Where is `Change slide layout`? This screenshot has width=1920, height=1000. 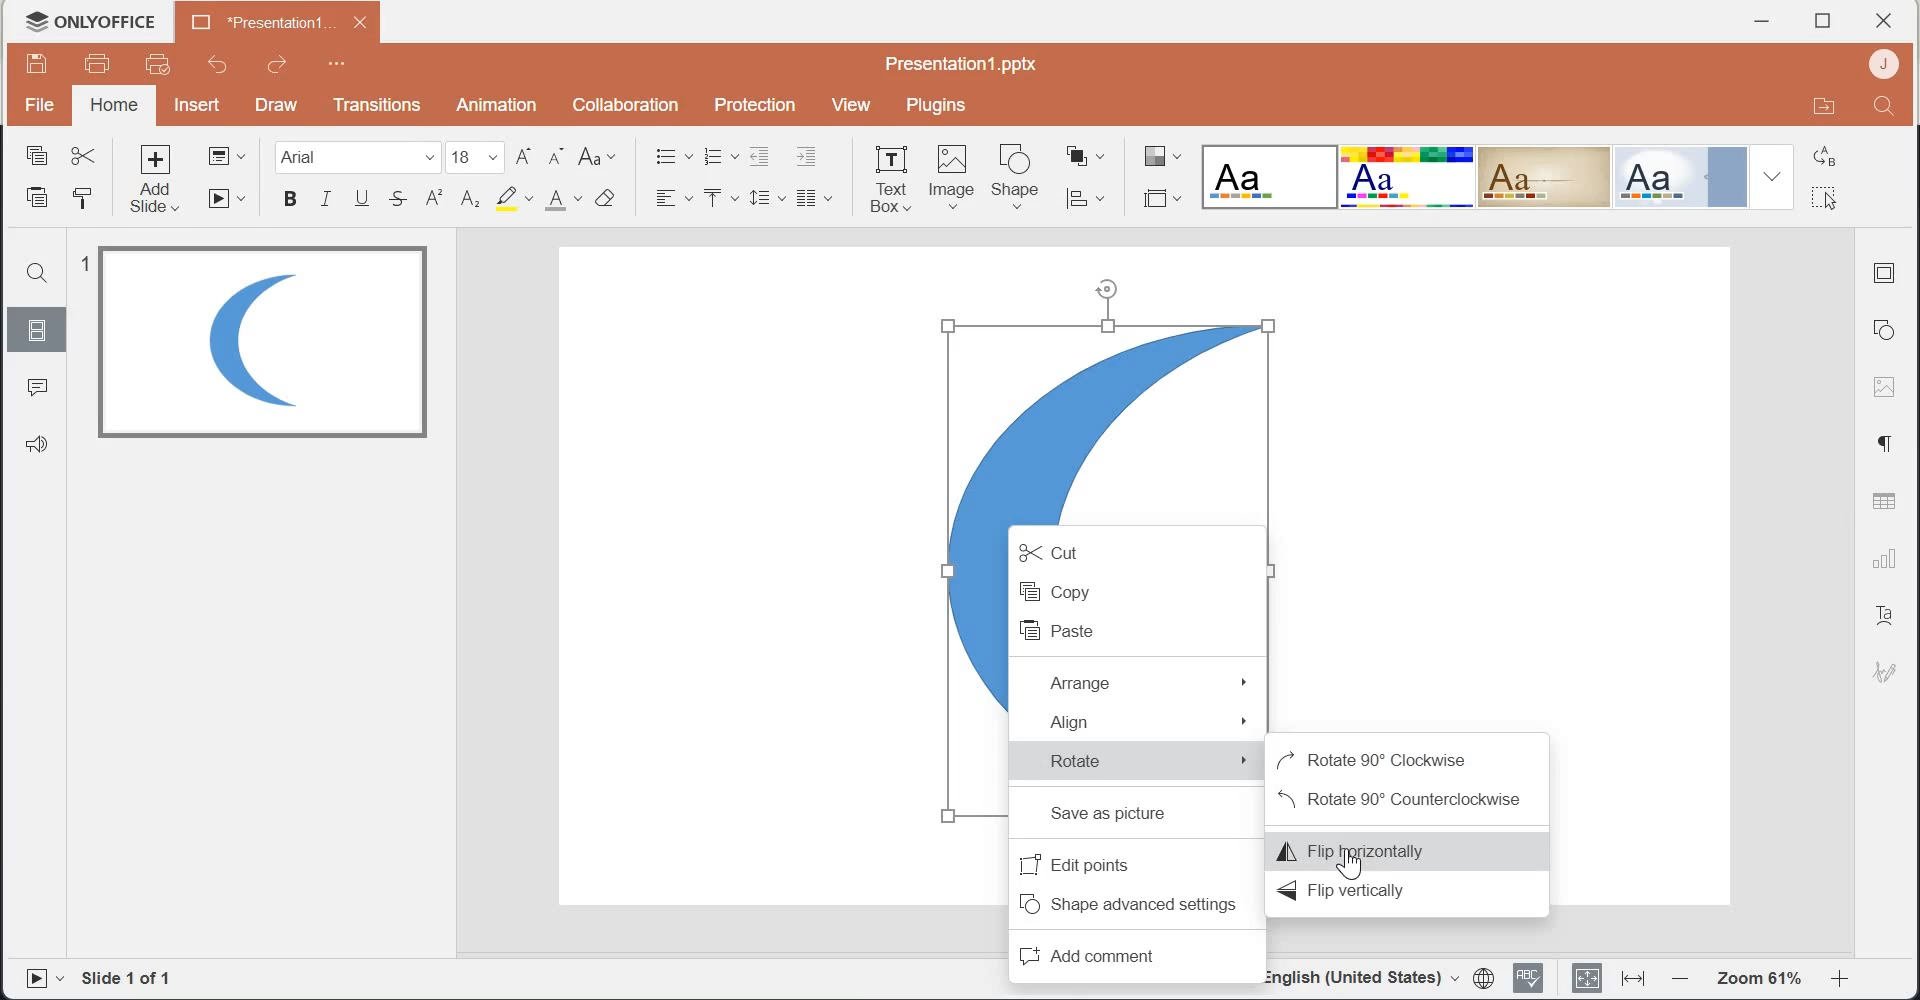 Change slide layout is located at coordinates (229, 156).